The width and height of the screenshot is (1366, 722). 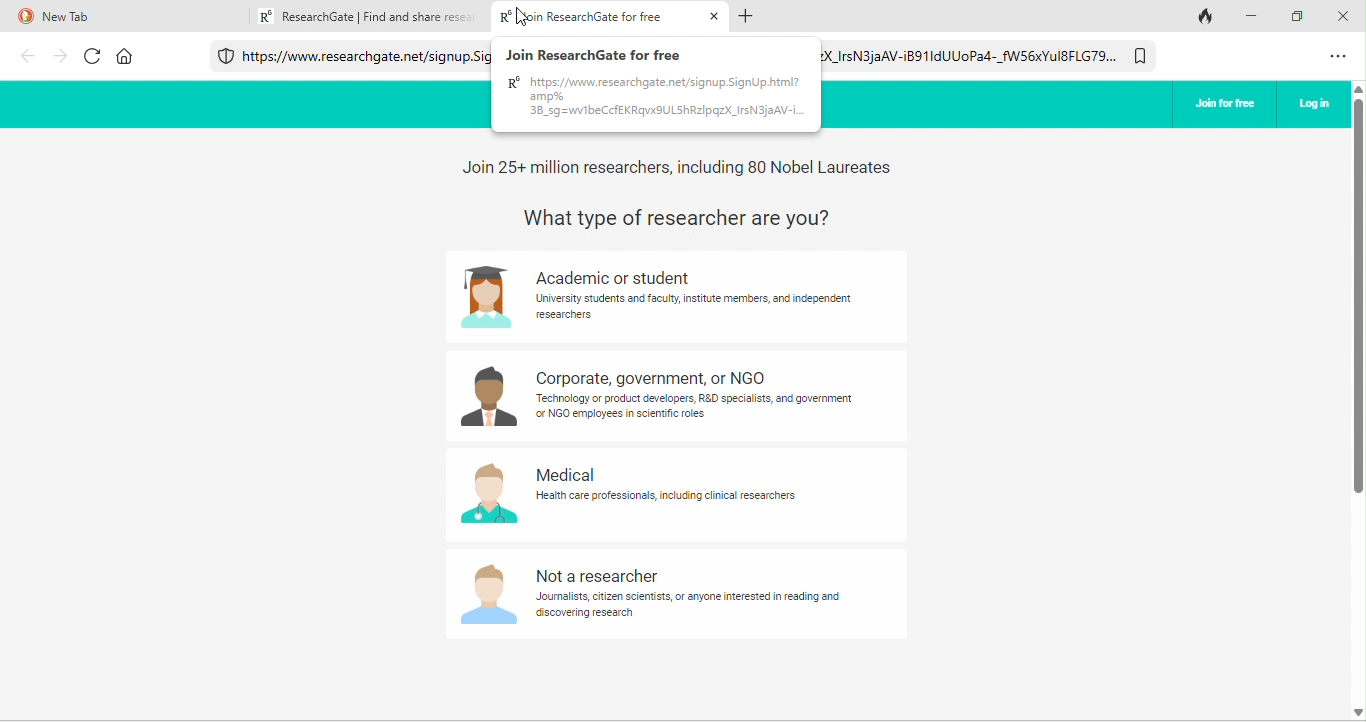 I want to click on minimize, so click(x=1256, y=16).